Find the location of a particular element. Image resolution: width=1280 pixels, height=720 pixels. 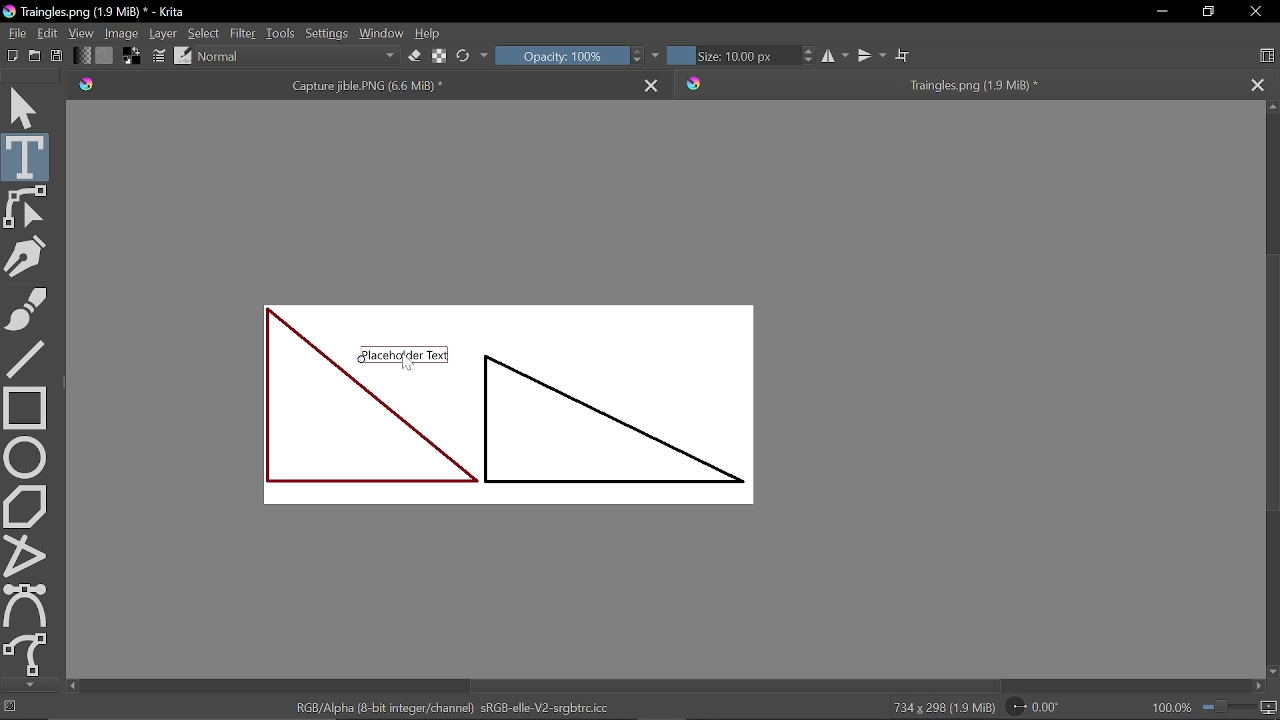

Fill gradient is located at coordinates (81, 56).